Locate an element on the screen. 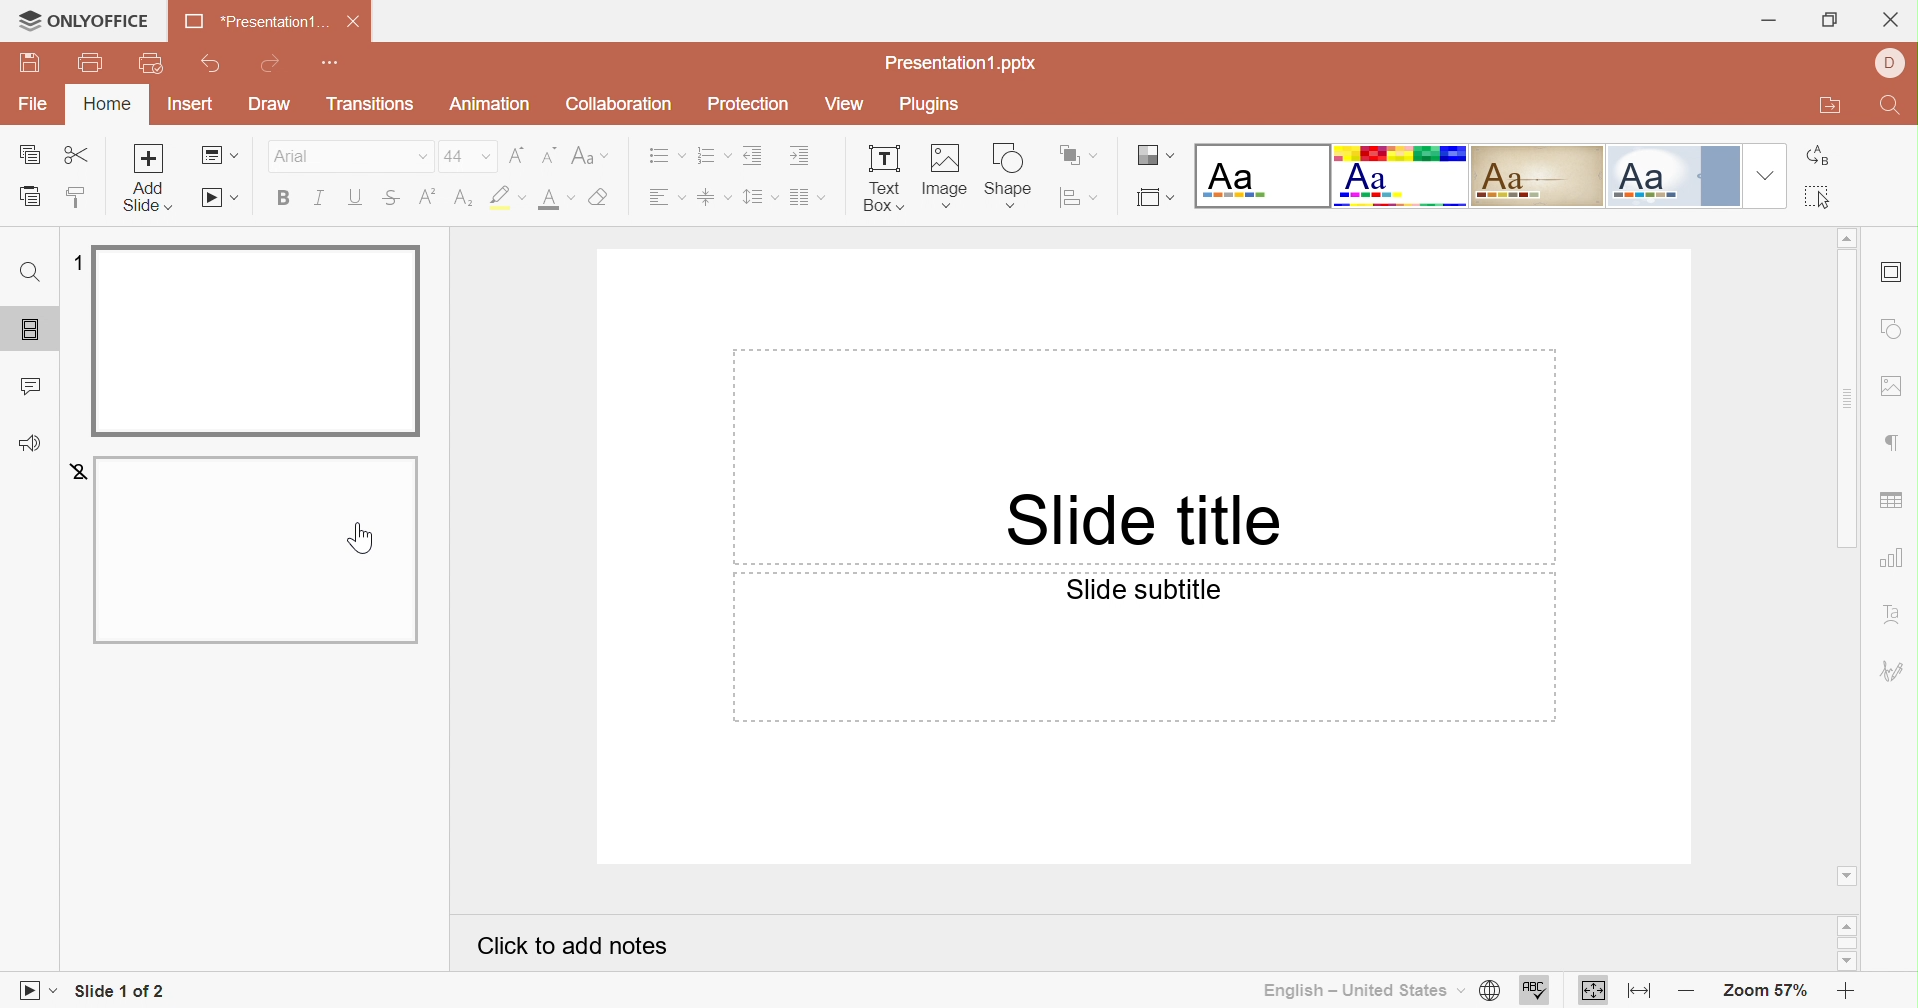 The image size is (1918, 1008). View is located at coordinates (842, 104).